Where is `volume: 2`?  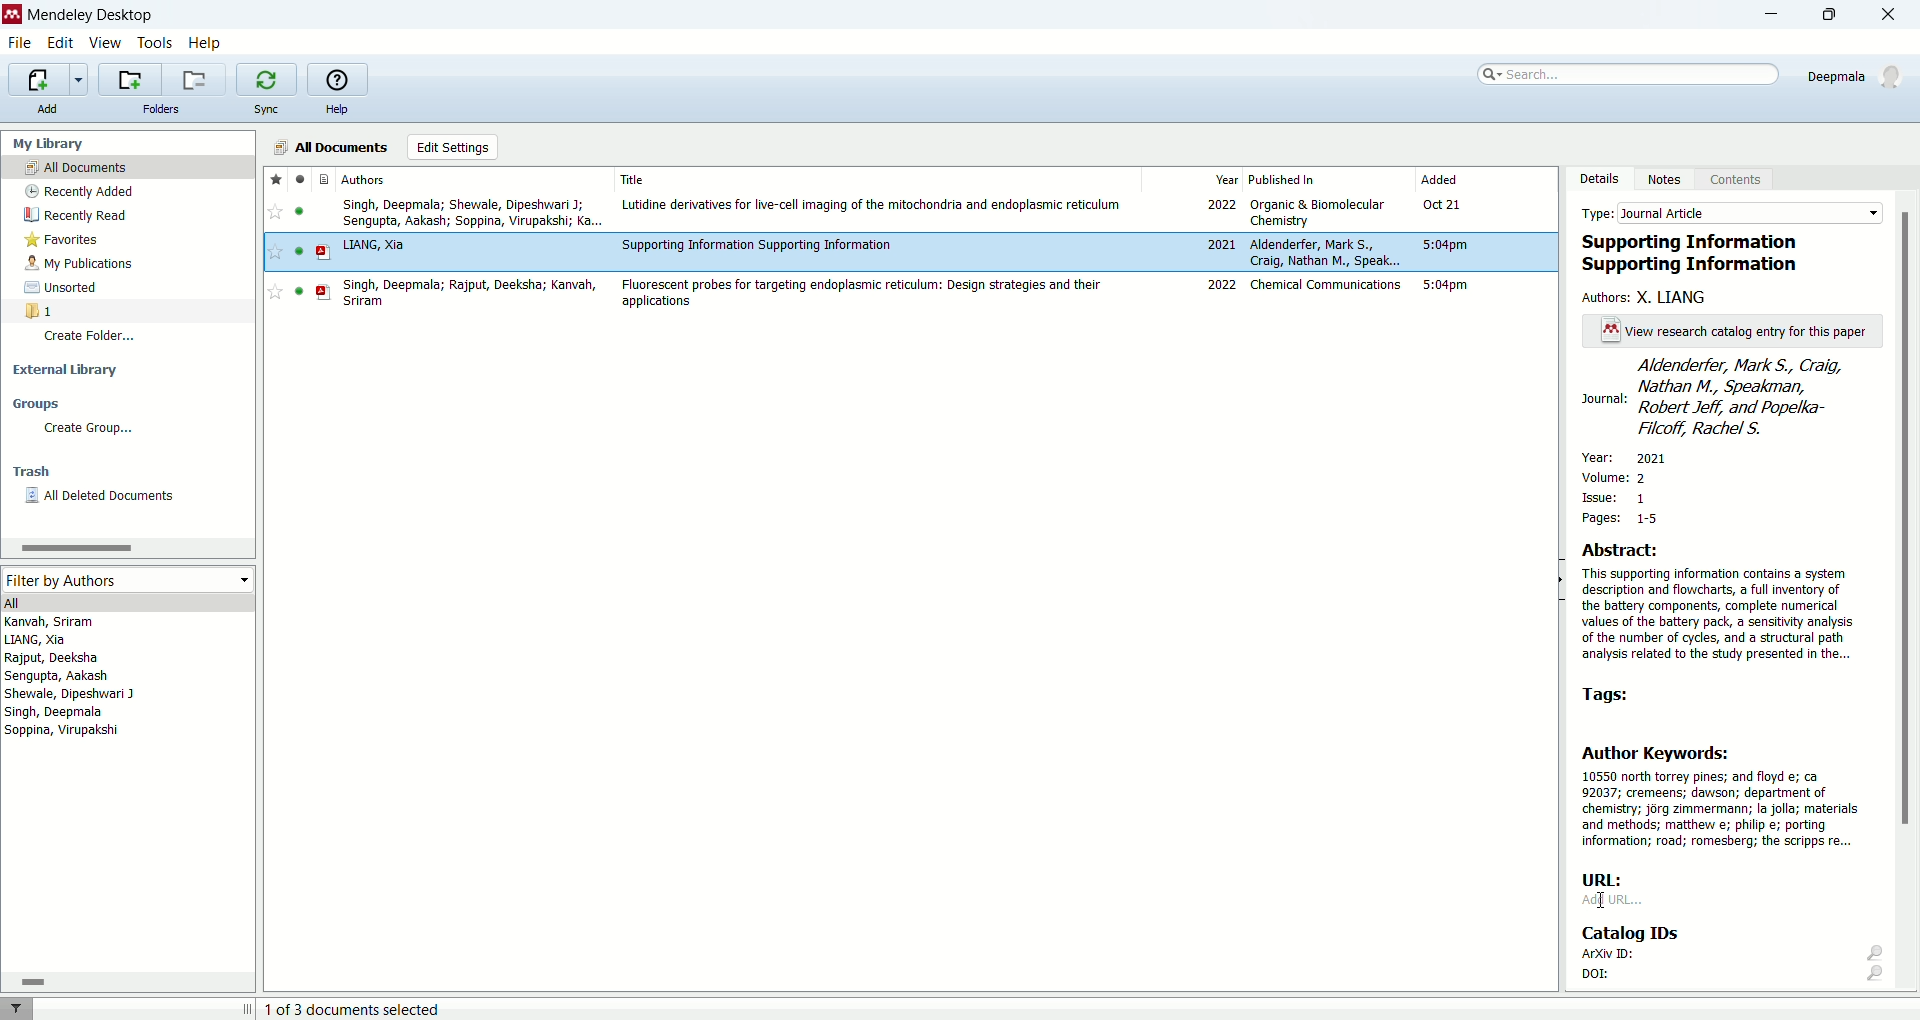
volume: 2 is located at coordinates (1618, 474).